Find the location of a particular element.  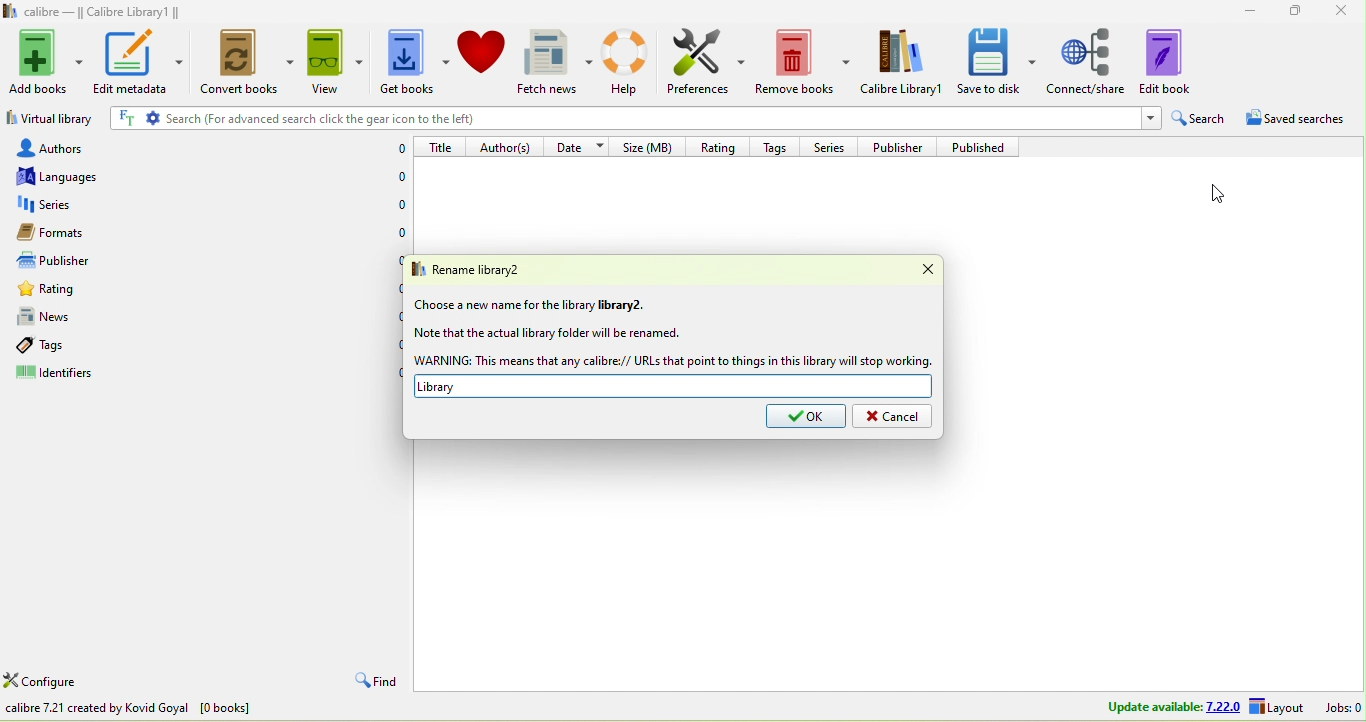

edit book is located at coordinates (1179, 60).